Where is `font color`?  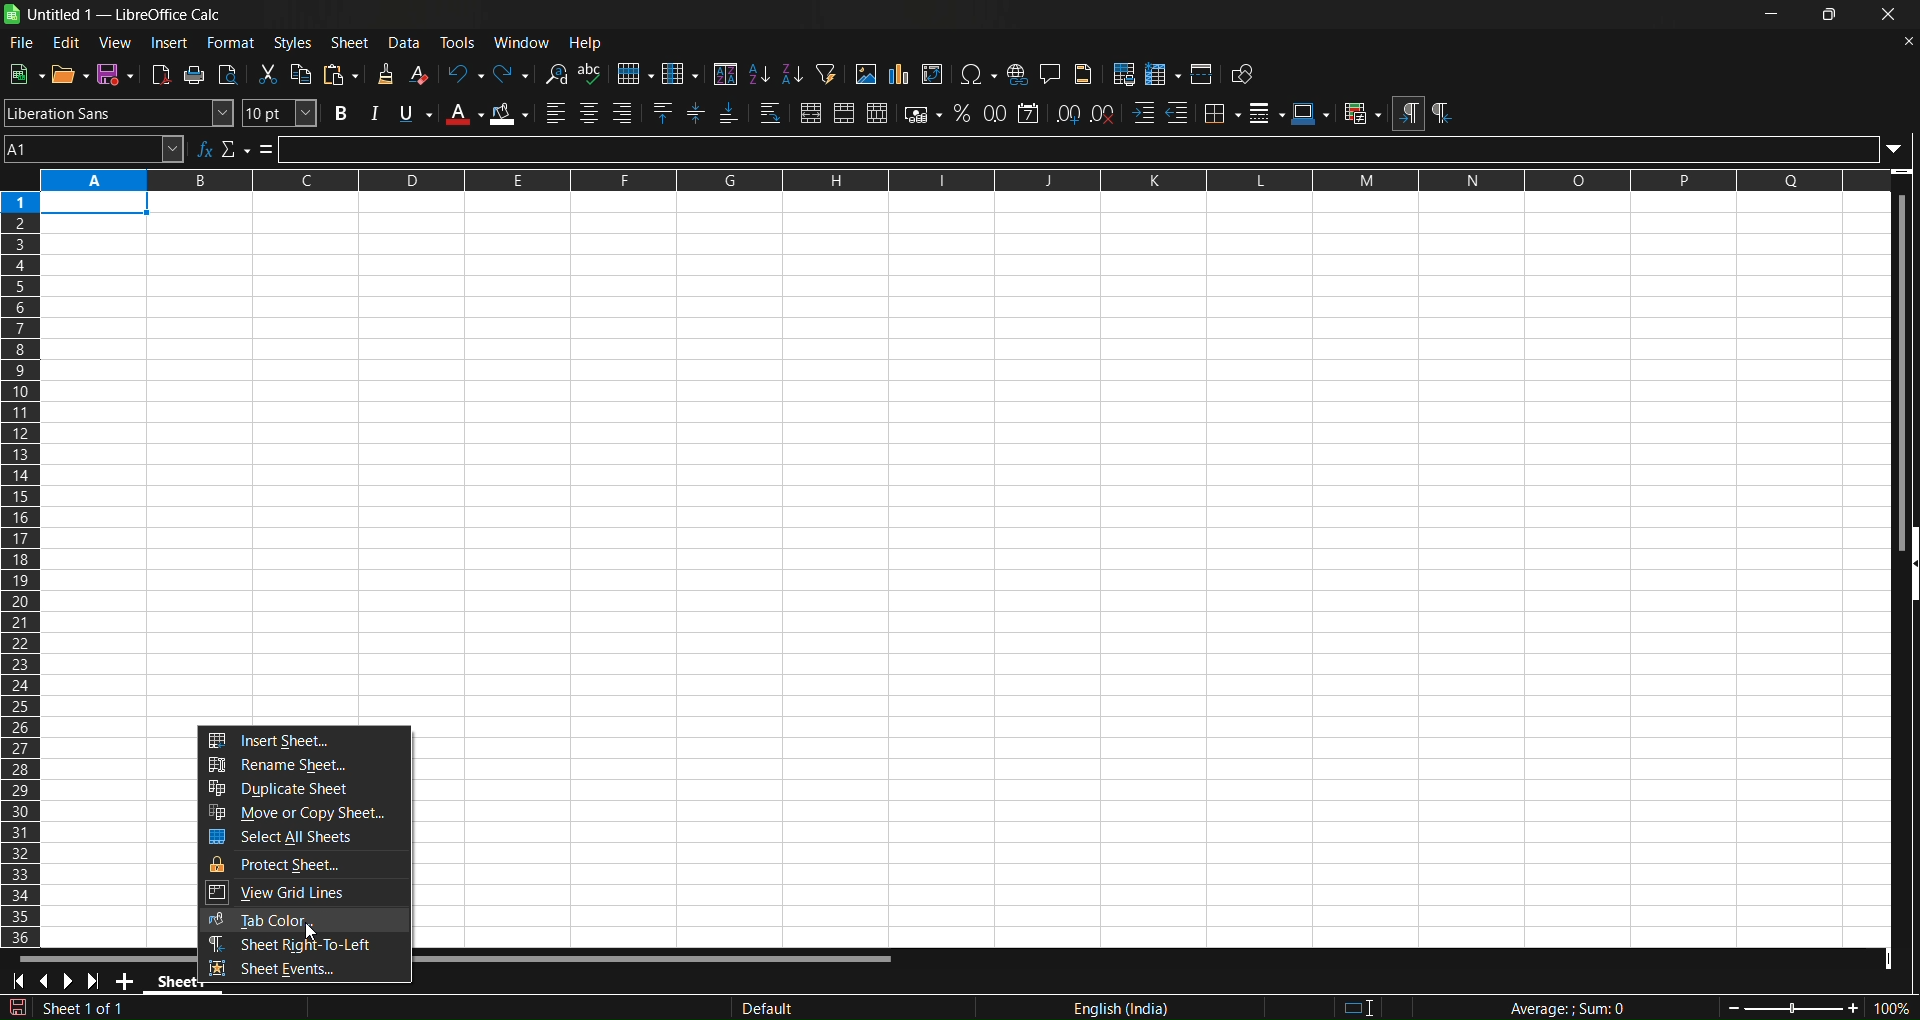
font color is located at coordinates (464, 113).